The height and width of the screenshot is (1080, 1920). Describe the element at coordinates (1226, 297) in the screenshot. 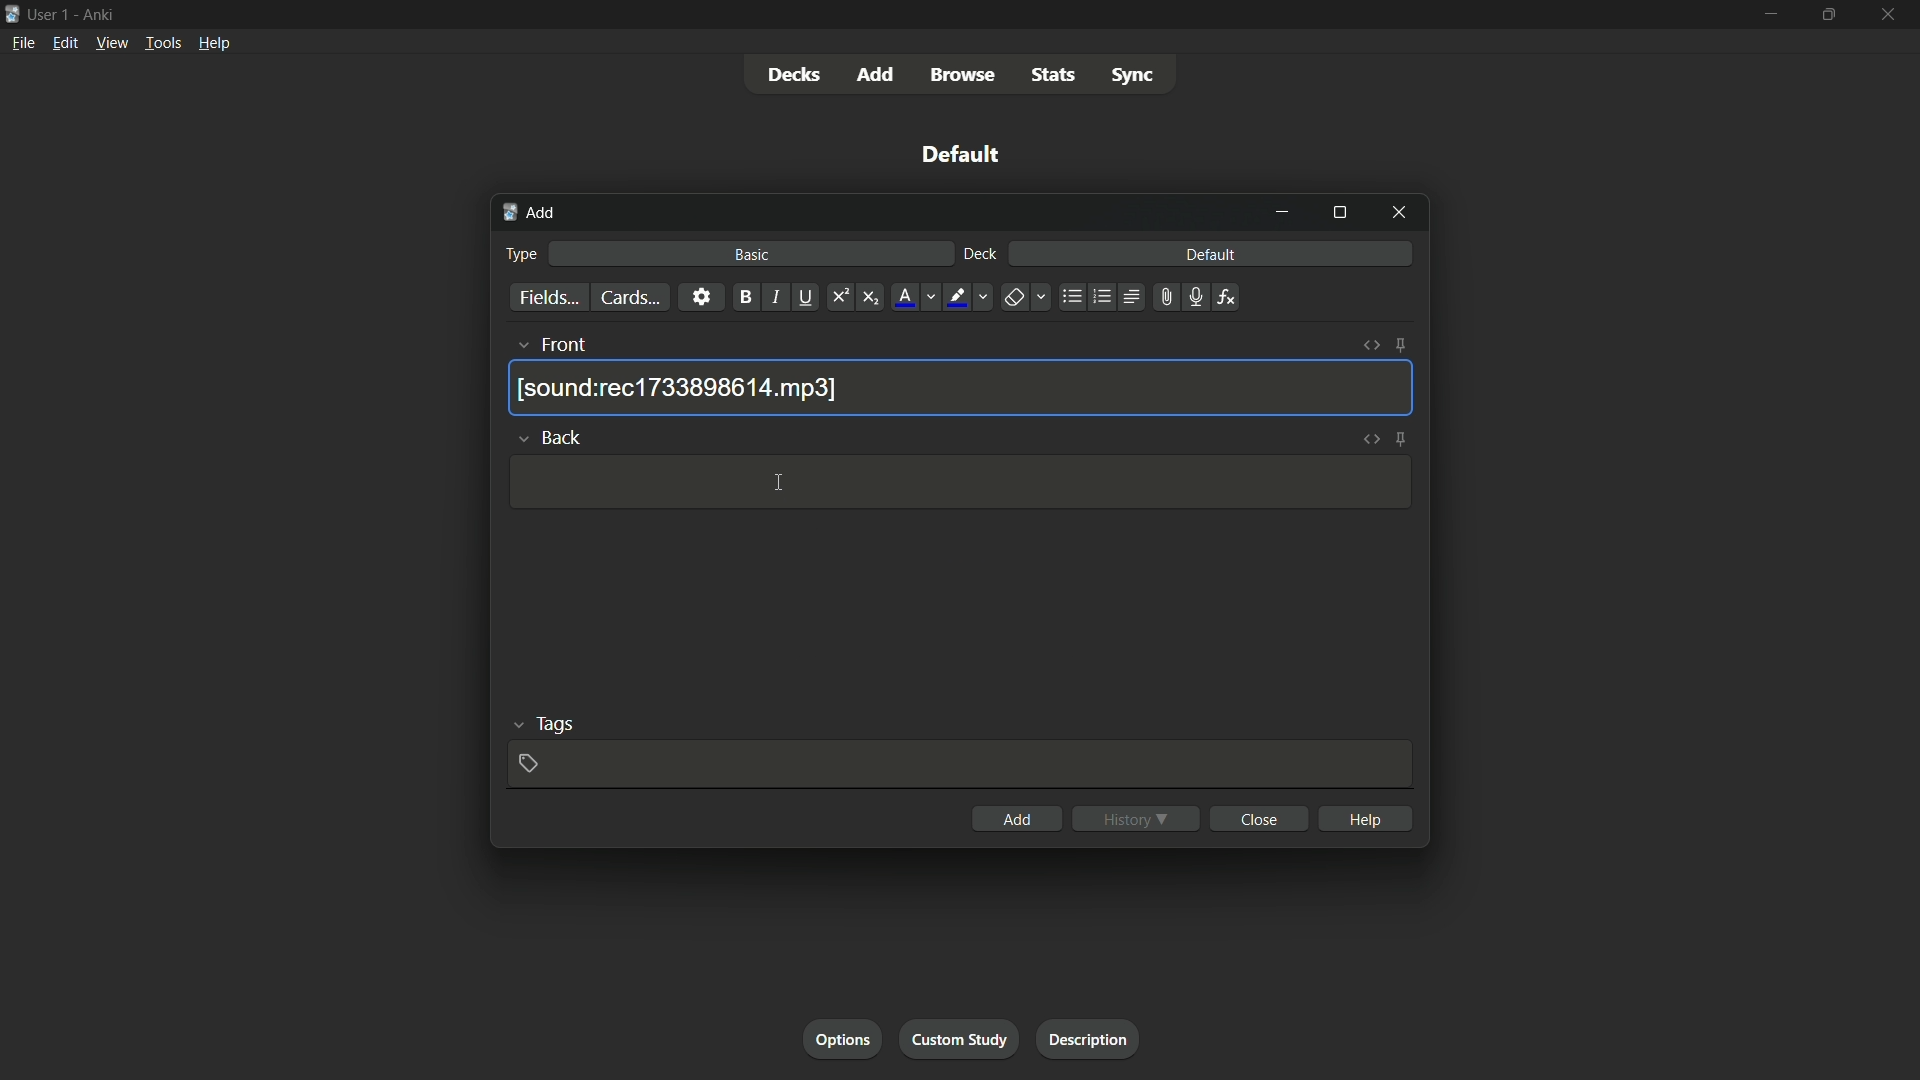

I see `equations` at that location.